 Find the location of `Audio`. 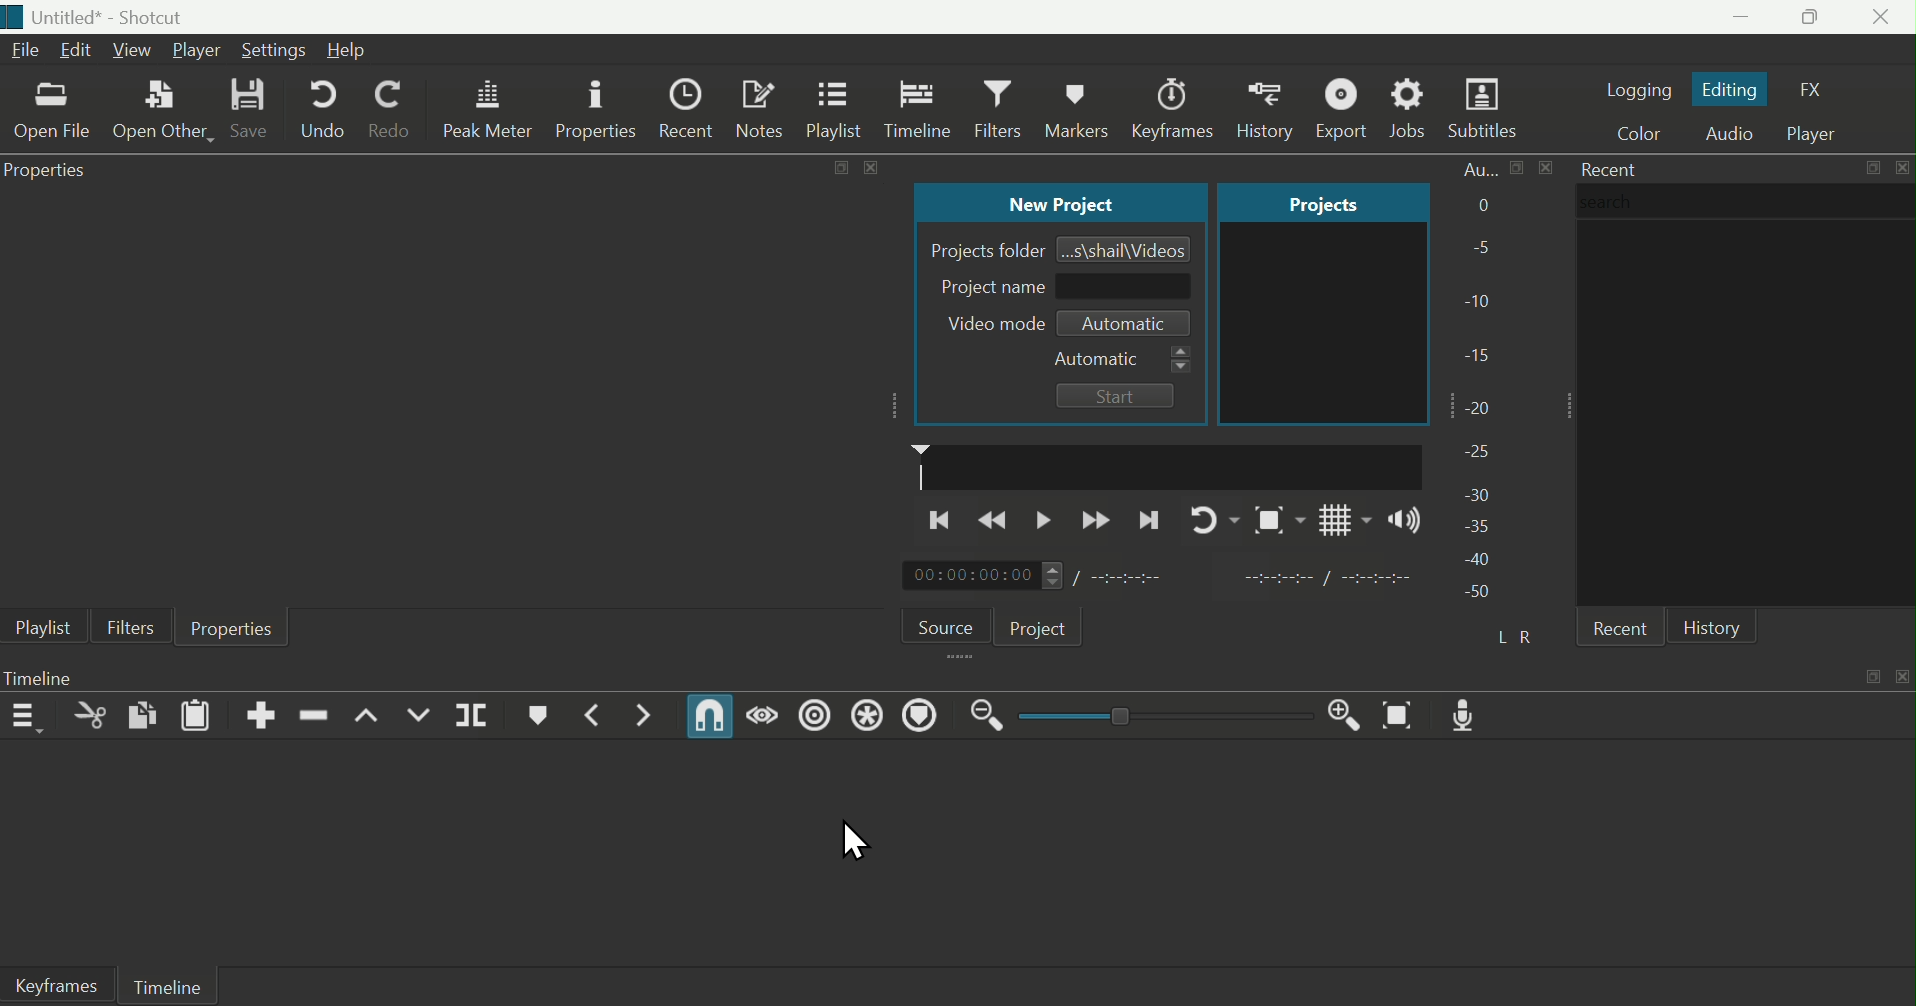

Audio is located at coordinates (1728, 135).